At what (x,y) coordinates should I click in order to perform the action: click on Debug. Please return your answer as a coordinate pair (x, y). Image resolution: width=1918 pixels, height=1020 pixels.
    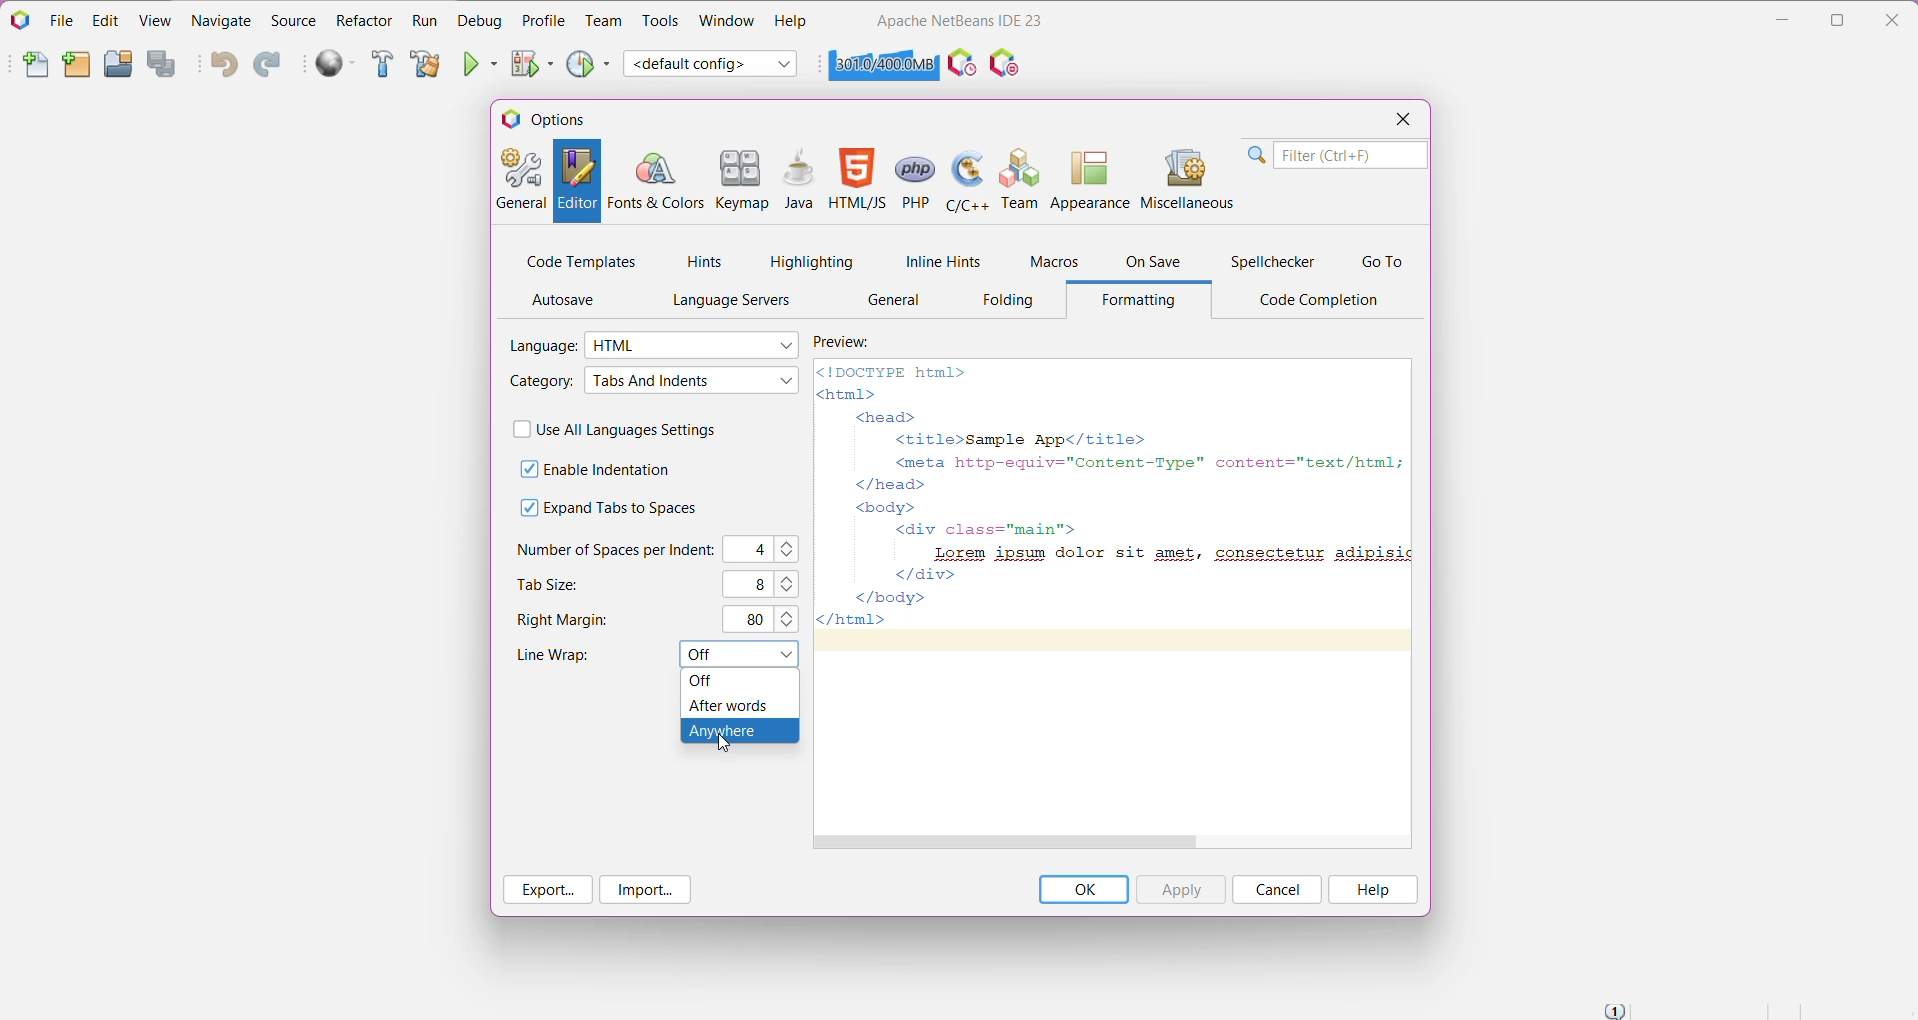
    Looking at the image, I should click on (478, 20).